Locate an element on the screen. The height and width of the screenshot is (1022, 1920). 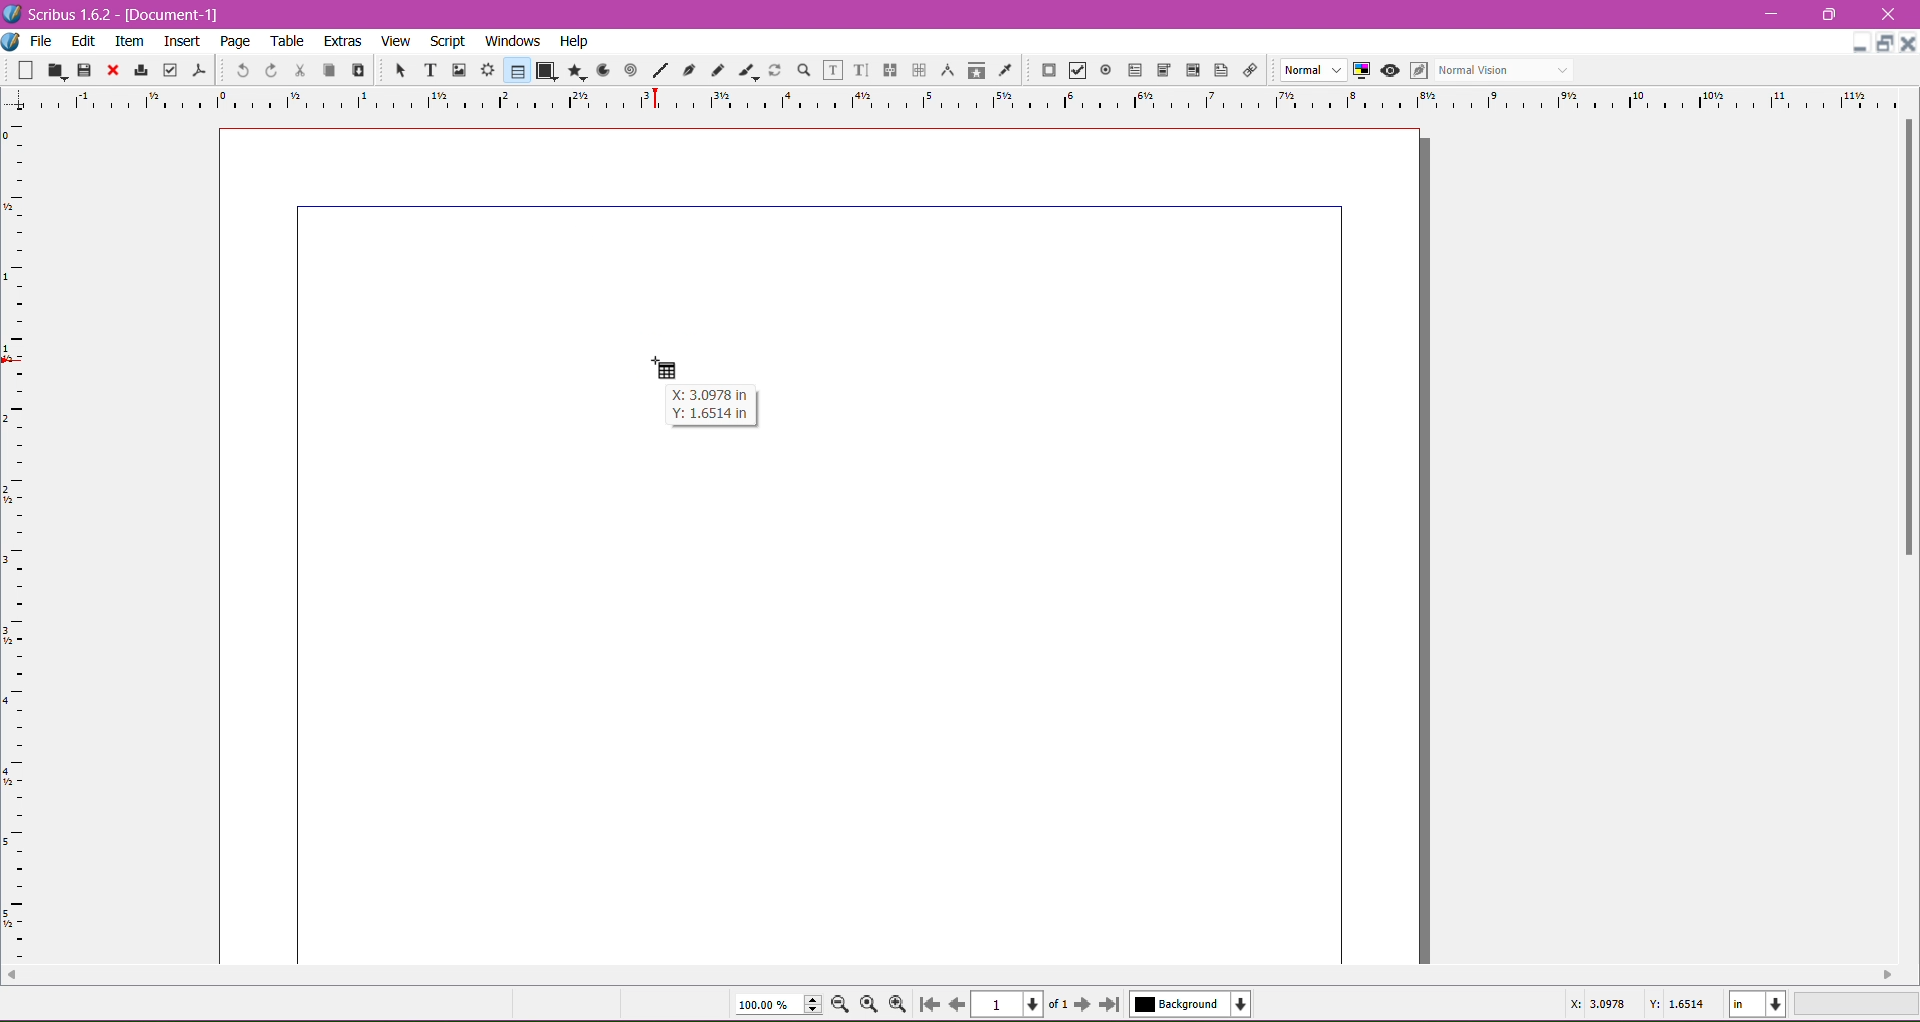
Checkbox is located at coordinates (1075, 72).